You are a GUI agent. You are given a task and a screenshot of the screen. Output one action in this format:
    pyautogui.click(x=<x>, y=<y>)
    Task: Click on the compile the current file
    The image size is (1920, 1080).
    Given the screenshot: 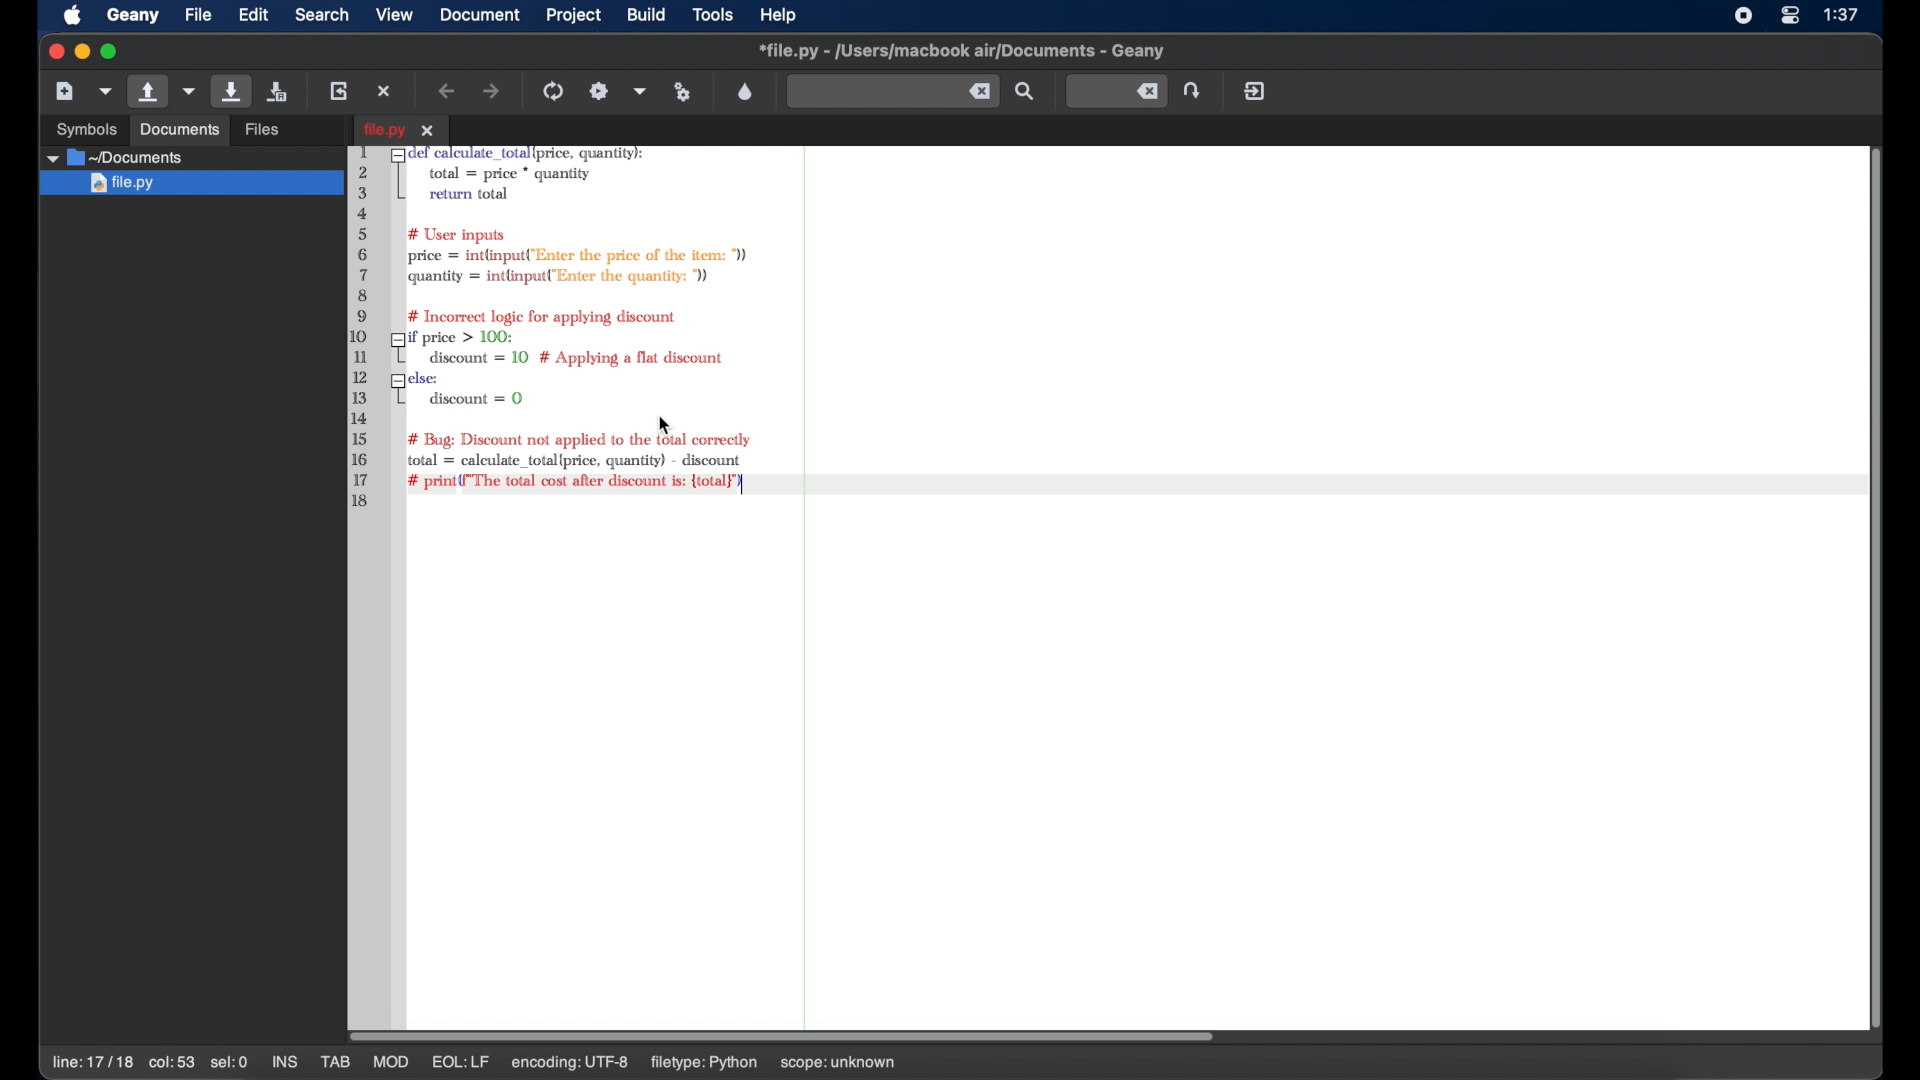 What is the action you would take?
    pyautogui.click(x=554, y=90)
    